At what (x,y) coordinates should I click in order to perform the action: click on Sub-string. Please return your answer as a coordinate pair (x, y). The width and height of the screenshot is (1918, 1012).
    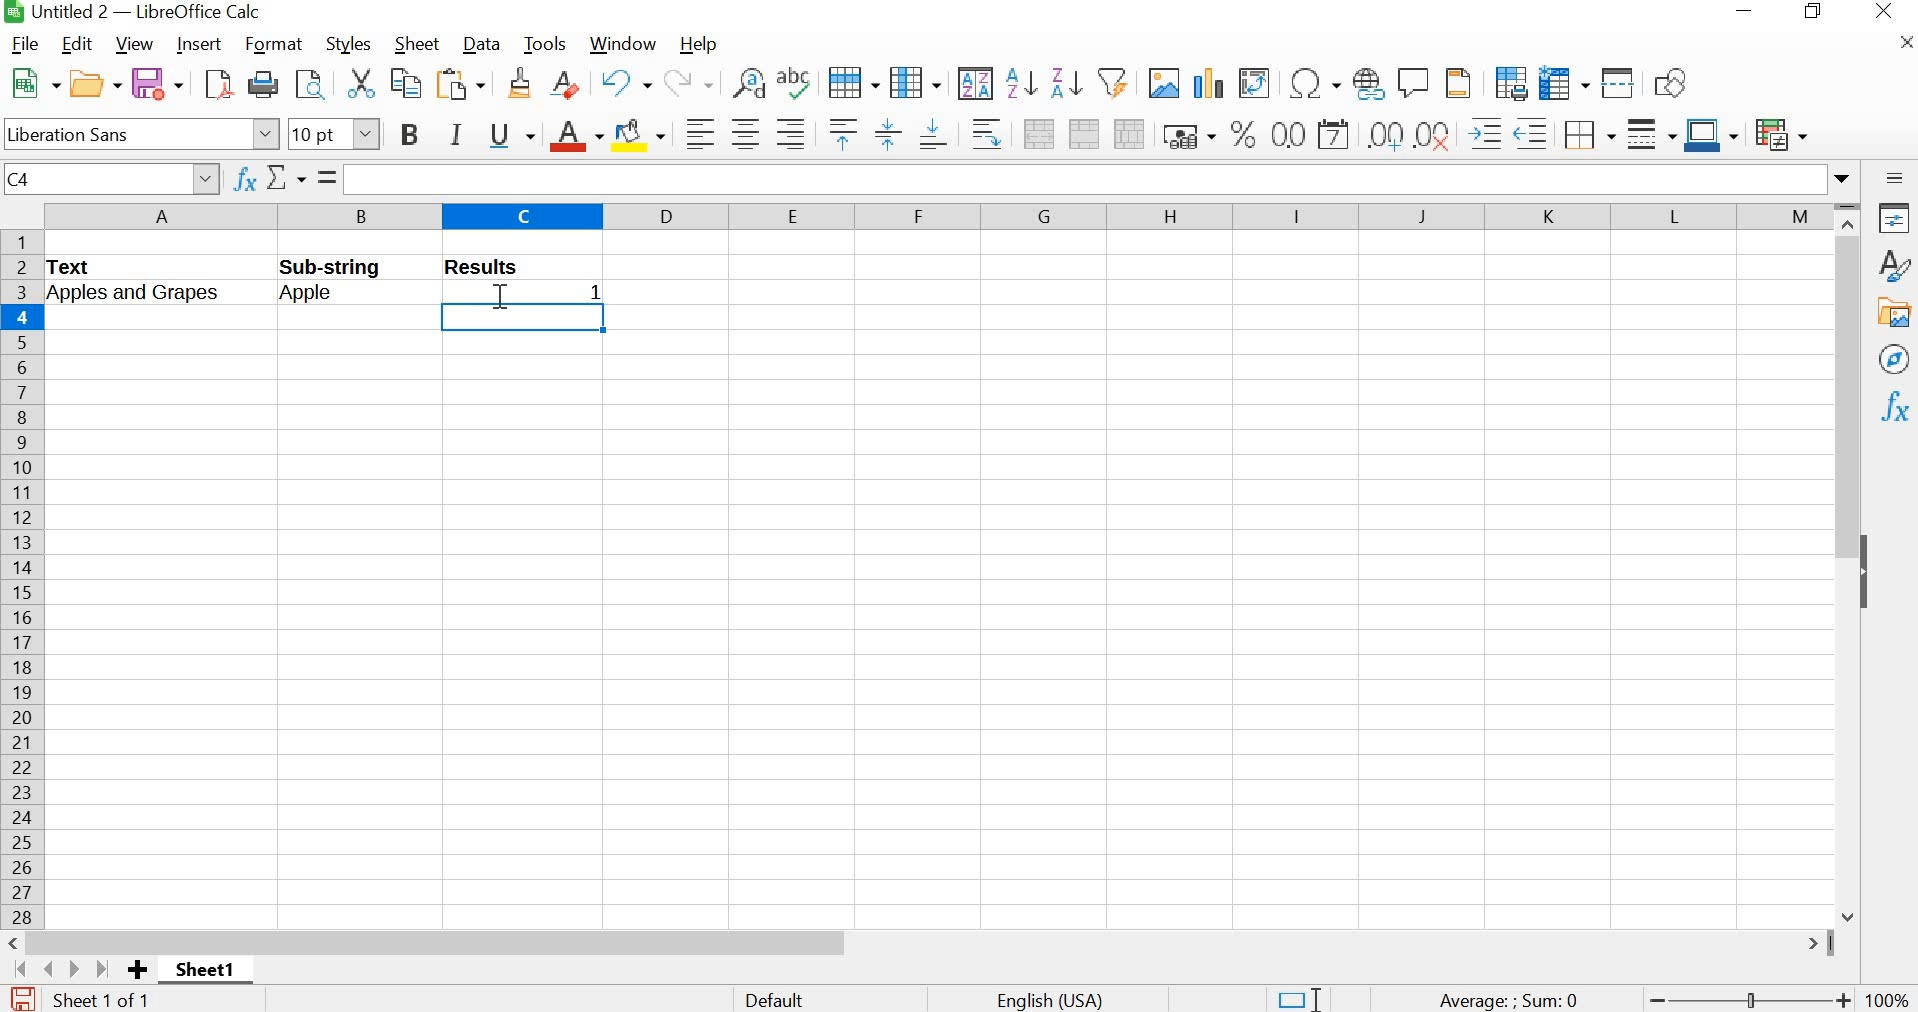
    Looking at the image, I should click on (355, 265).